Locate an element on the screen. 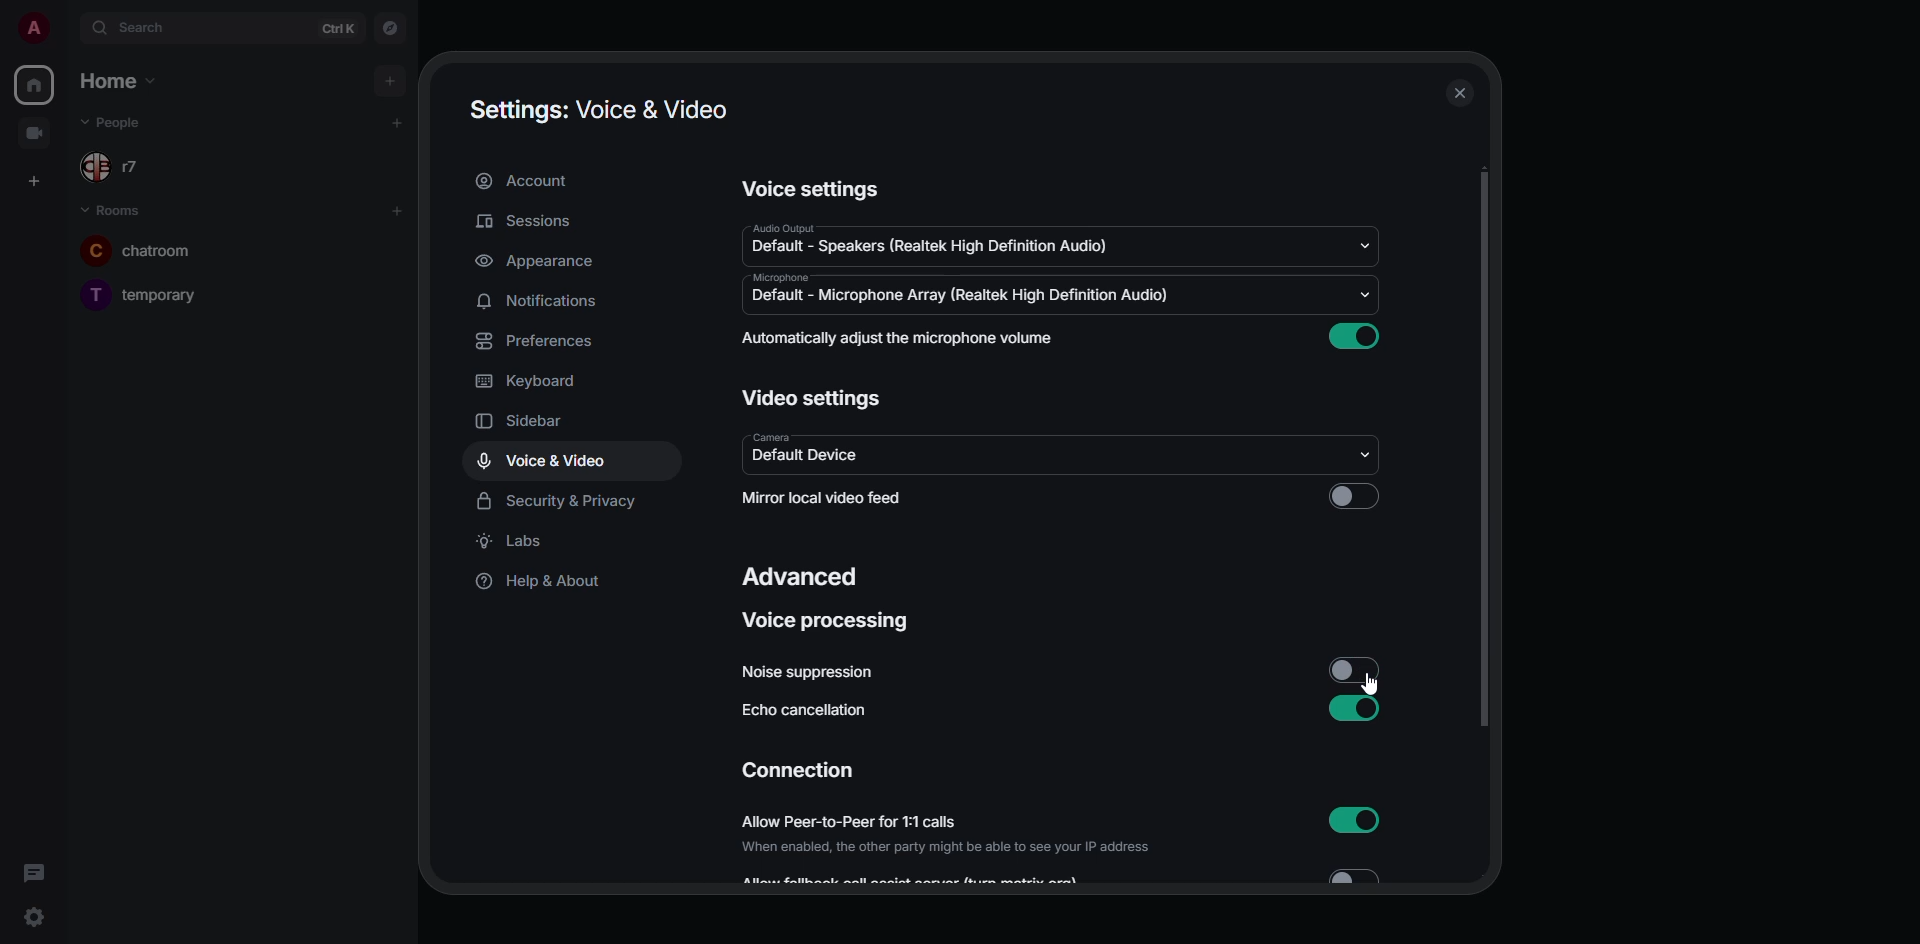 The height and width of the screenshot is (944, 1920). home is located at coordinates (34, 84).